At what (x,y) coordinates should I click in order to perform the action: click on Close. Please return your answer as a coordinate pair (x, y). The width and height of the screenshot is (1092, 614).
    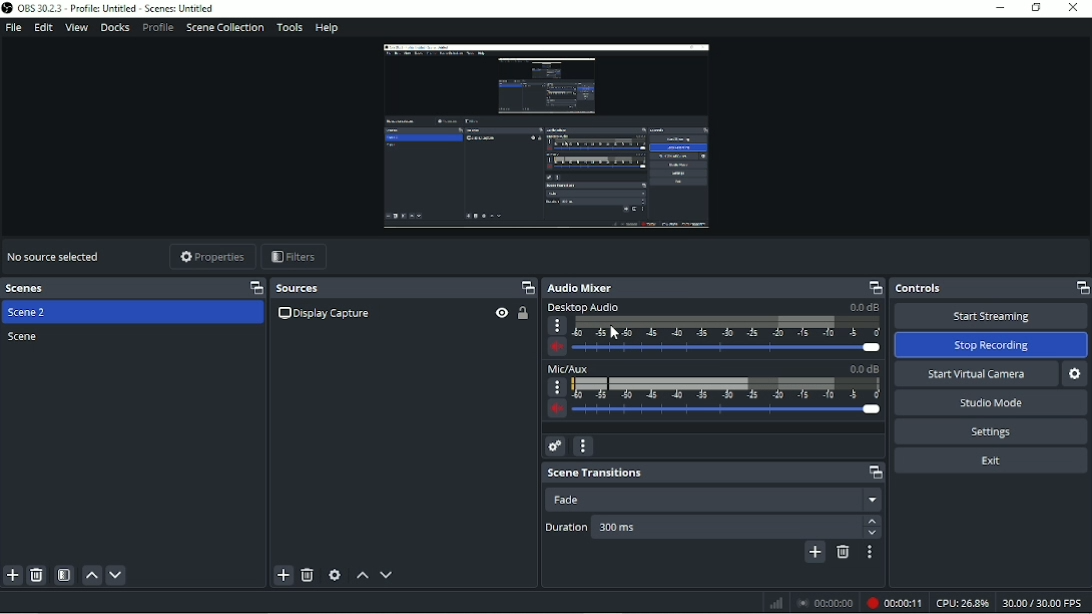
    Looking at the image, I should click on (1075, 8).